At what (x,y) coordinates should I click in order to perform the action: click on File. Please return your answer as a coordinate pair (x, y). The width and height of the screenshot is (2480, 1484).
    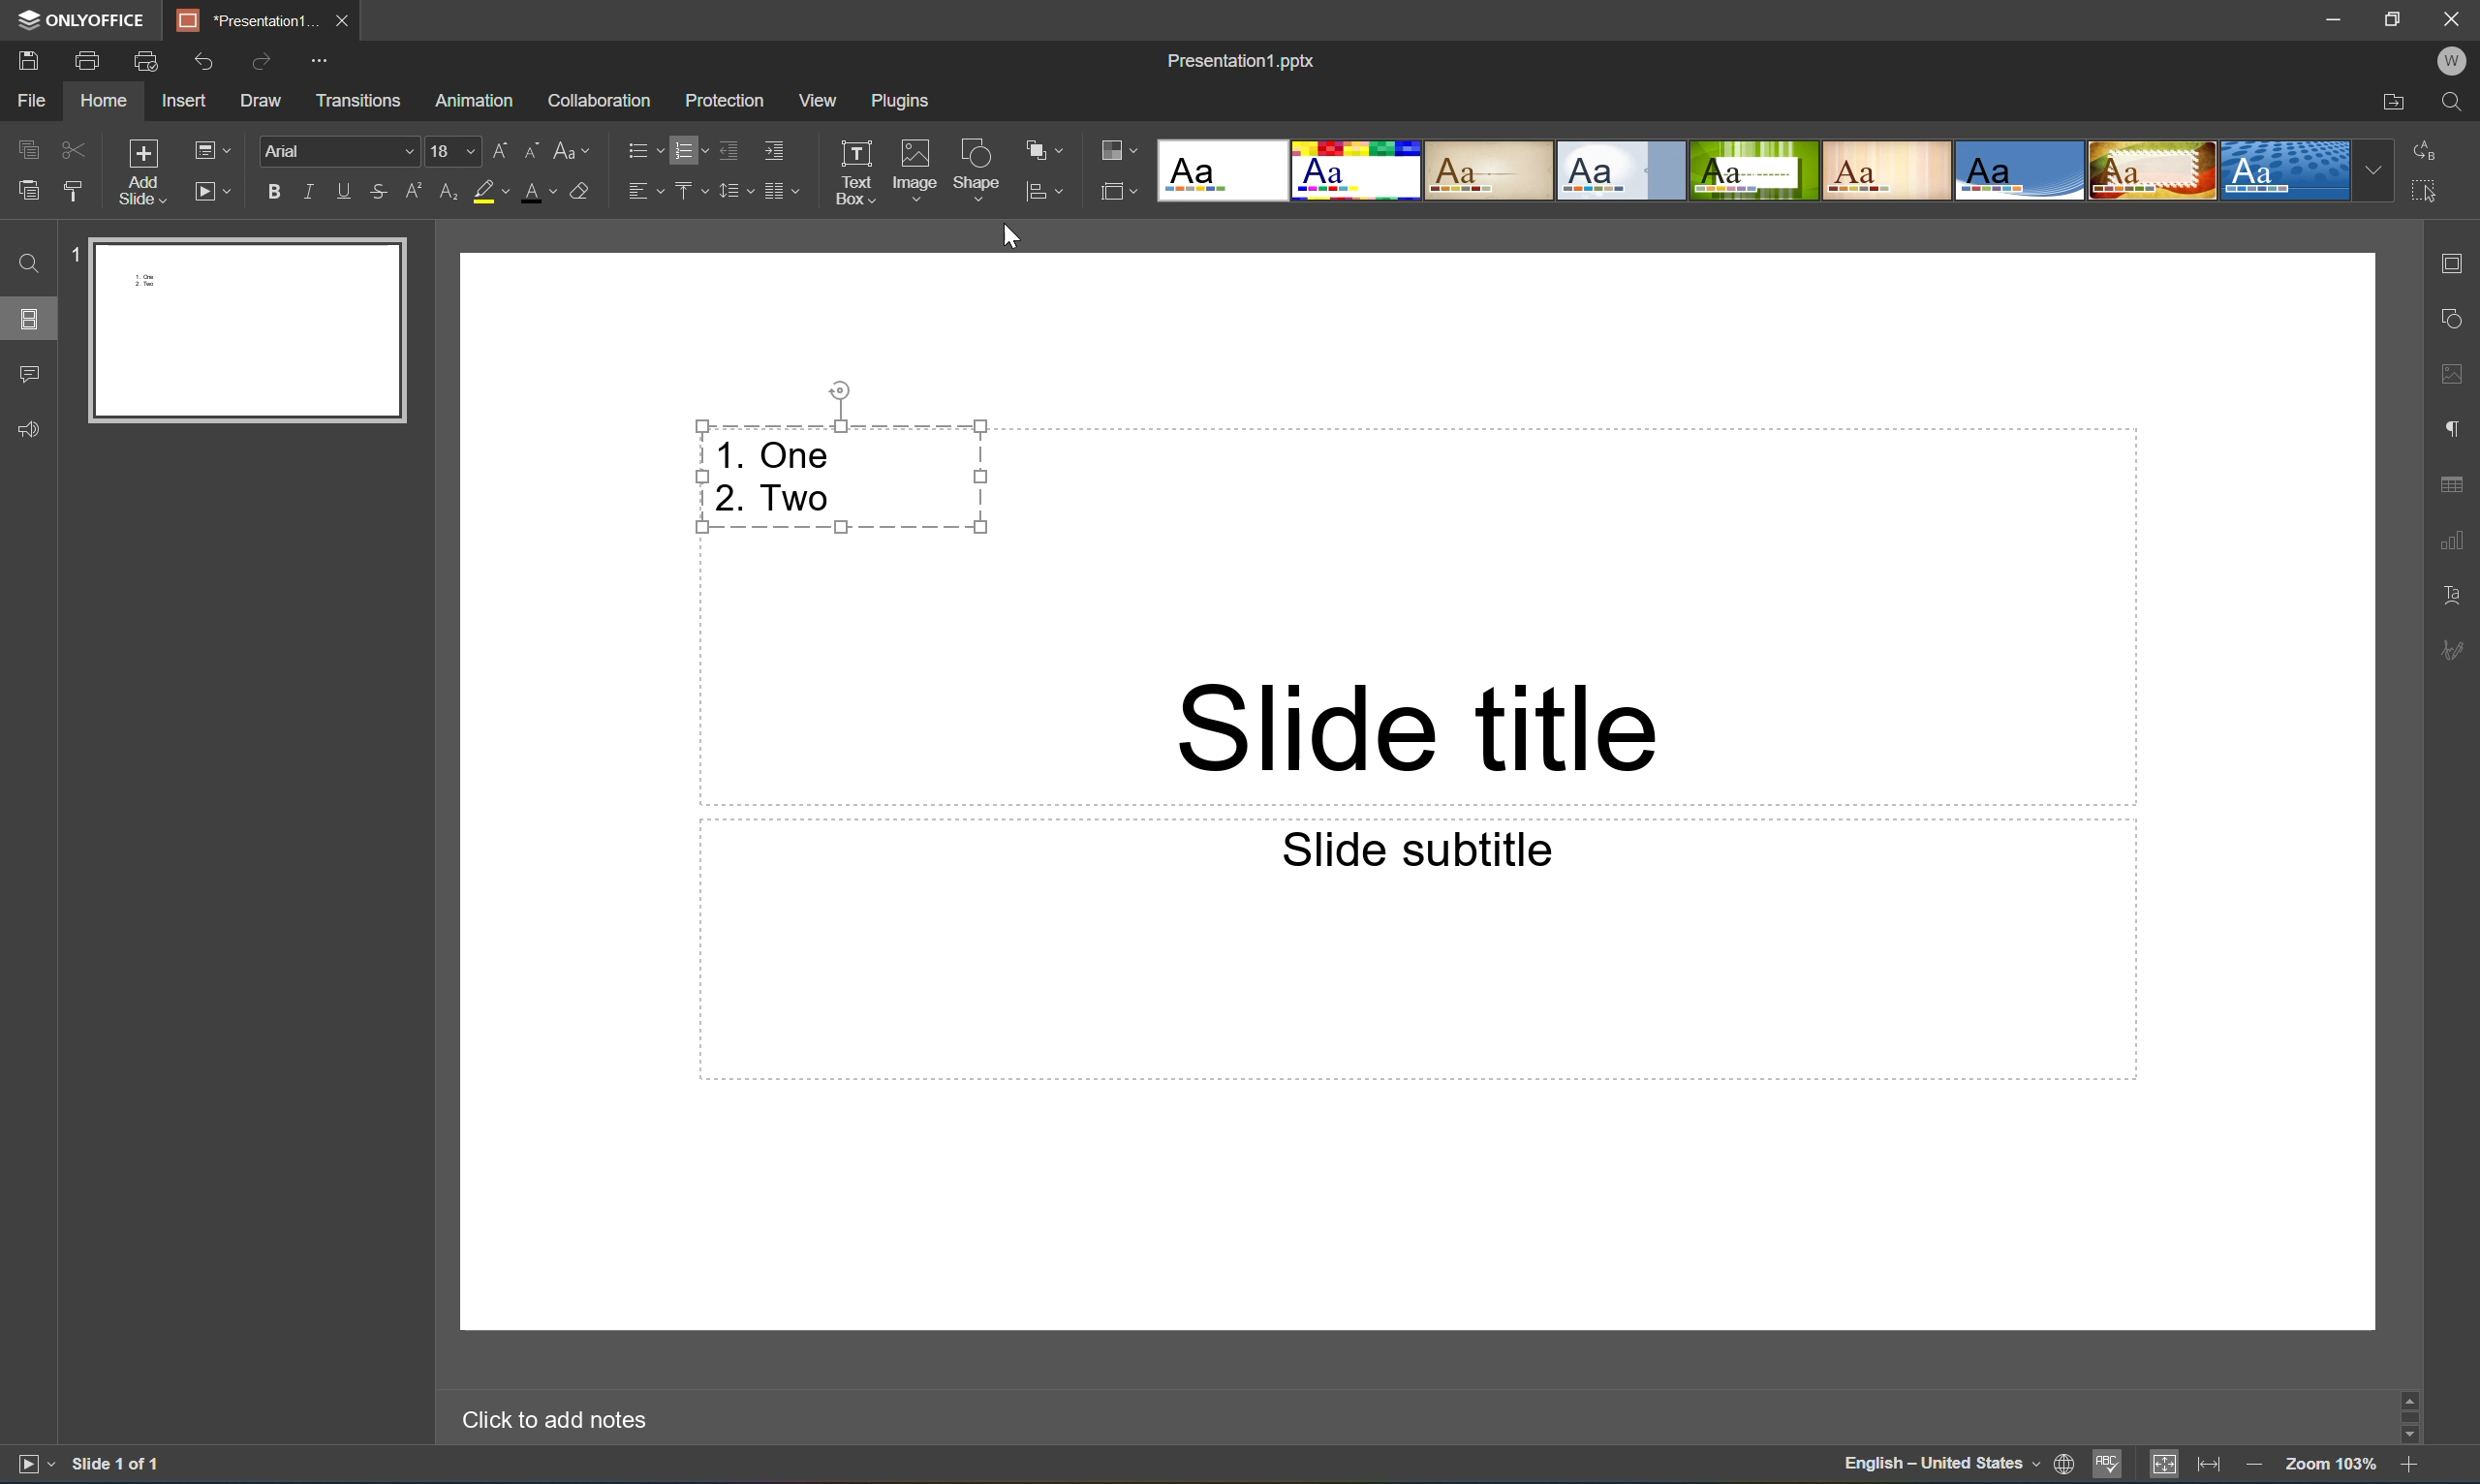
    Looking at the image, I should click on (38, 99).